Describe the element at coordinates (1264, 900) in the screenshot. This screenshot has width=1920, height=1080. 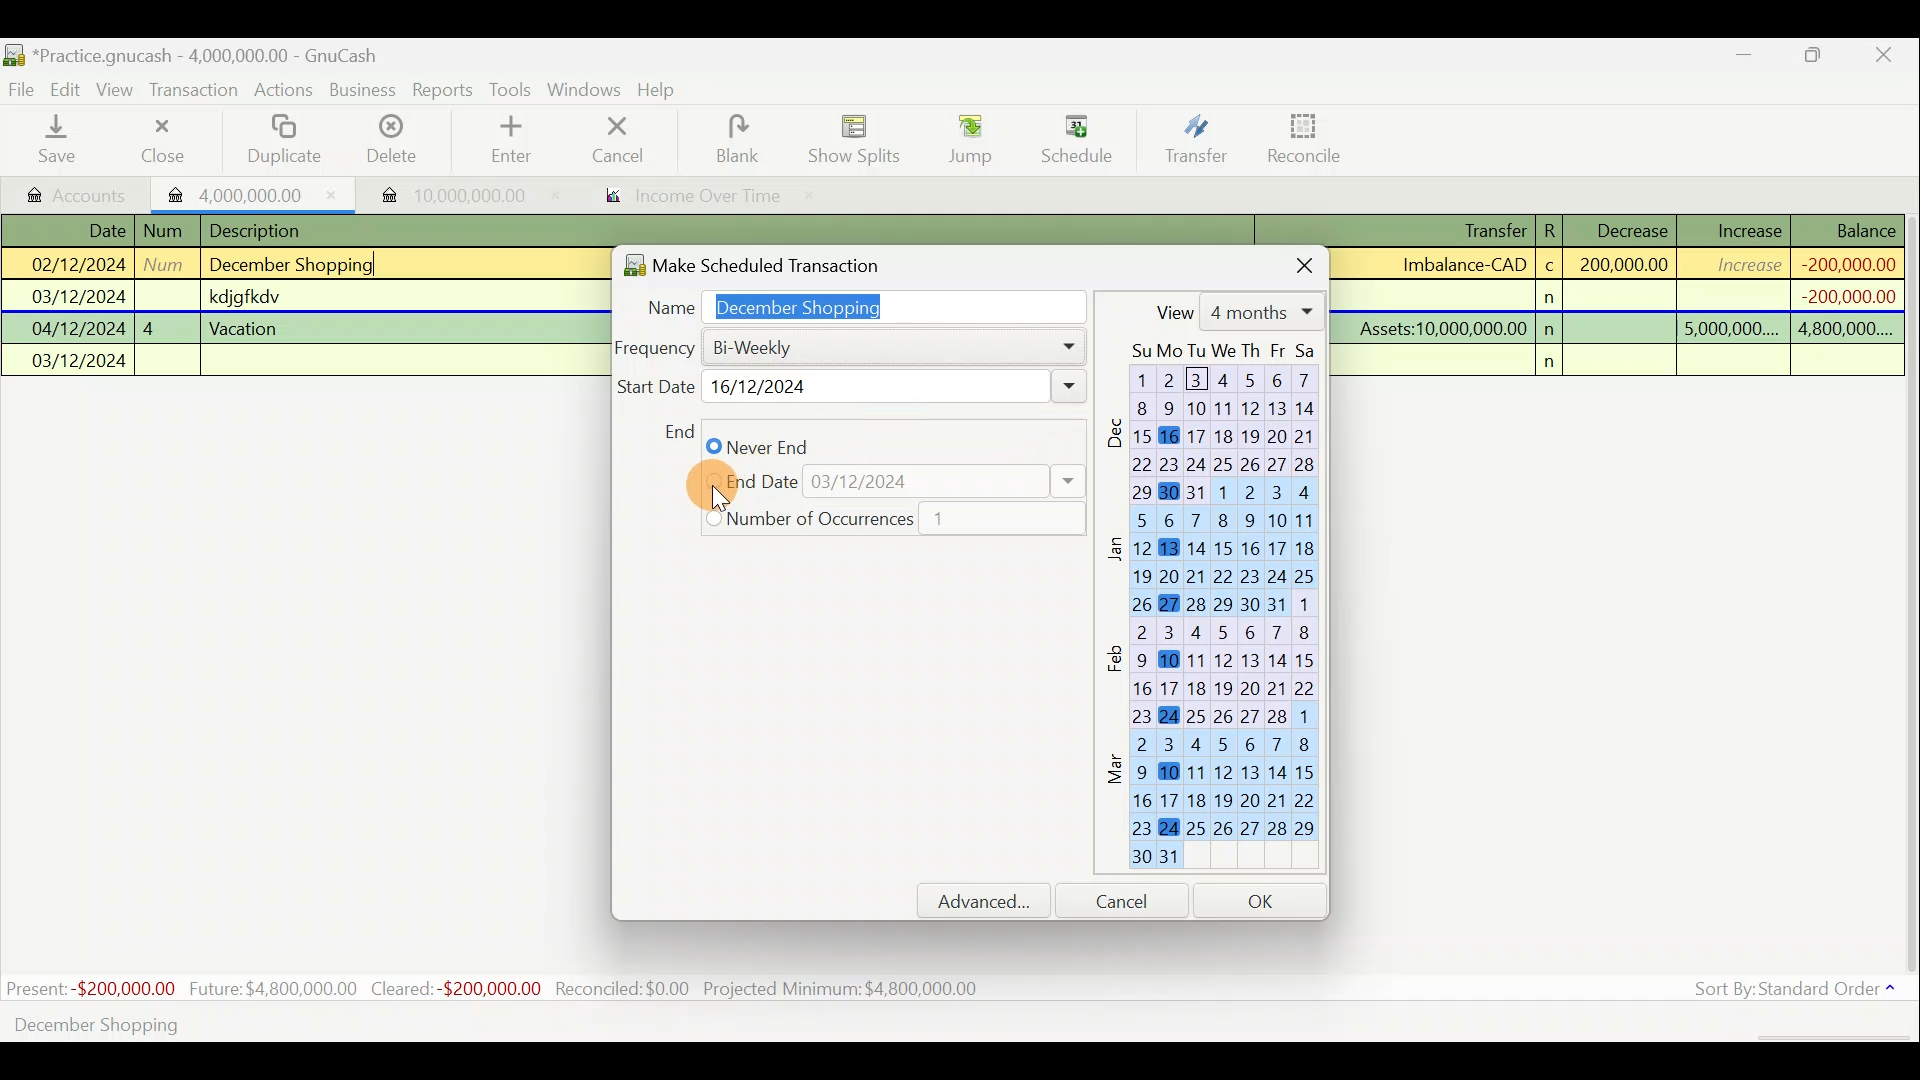
I see `OK` at that location.